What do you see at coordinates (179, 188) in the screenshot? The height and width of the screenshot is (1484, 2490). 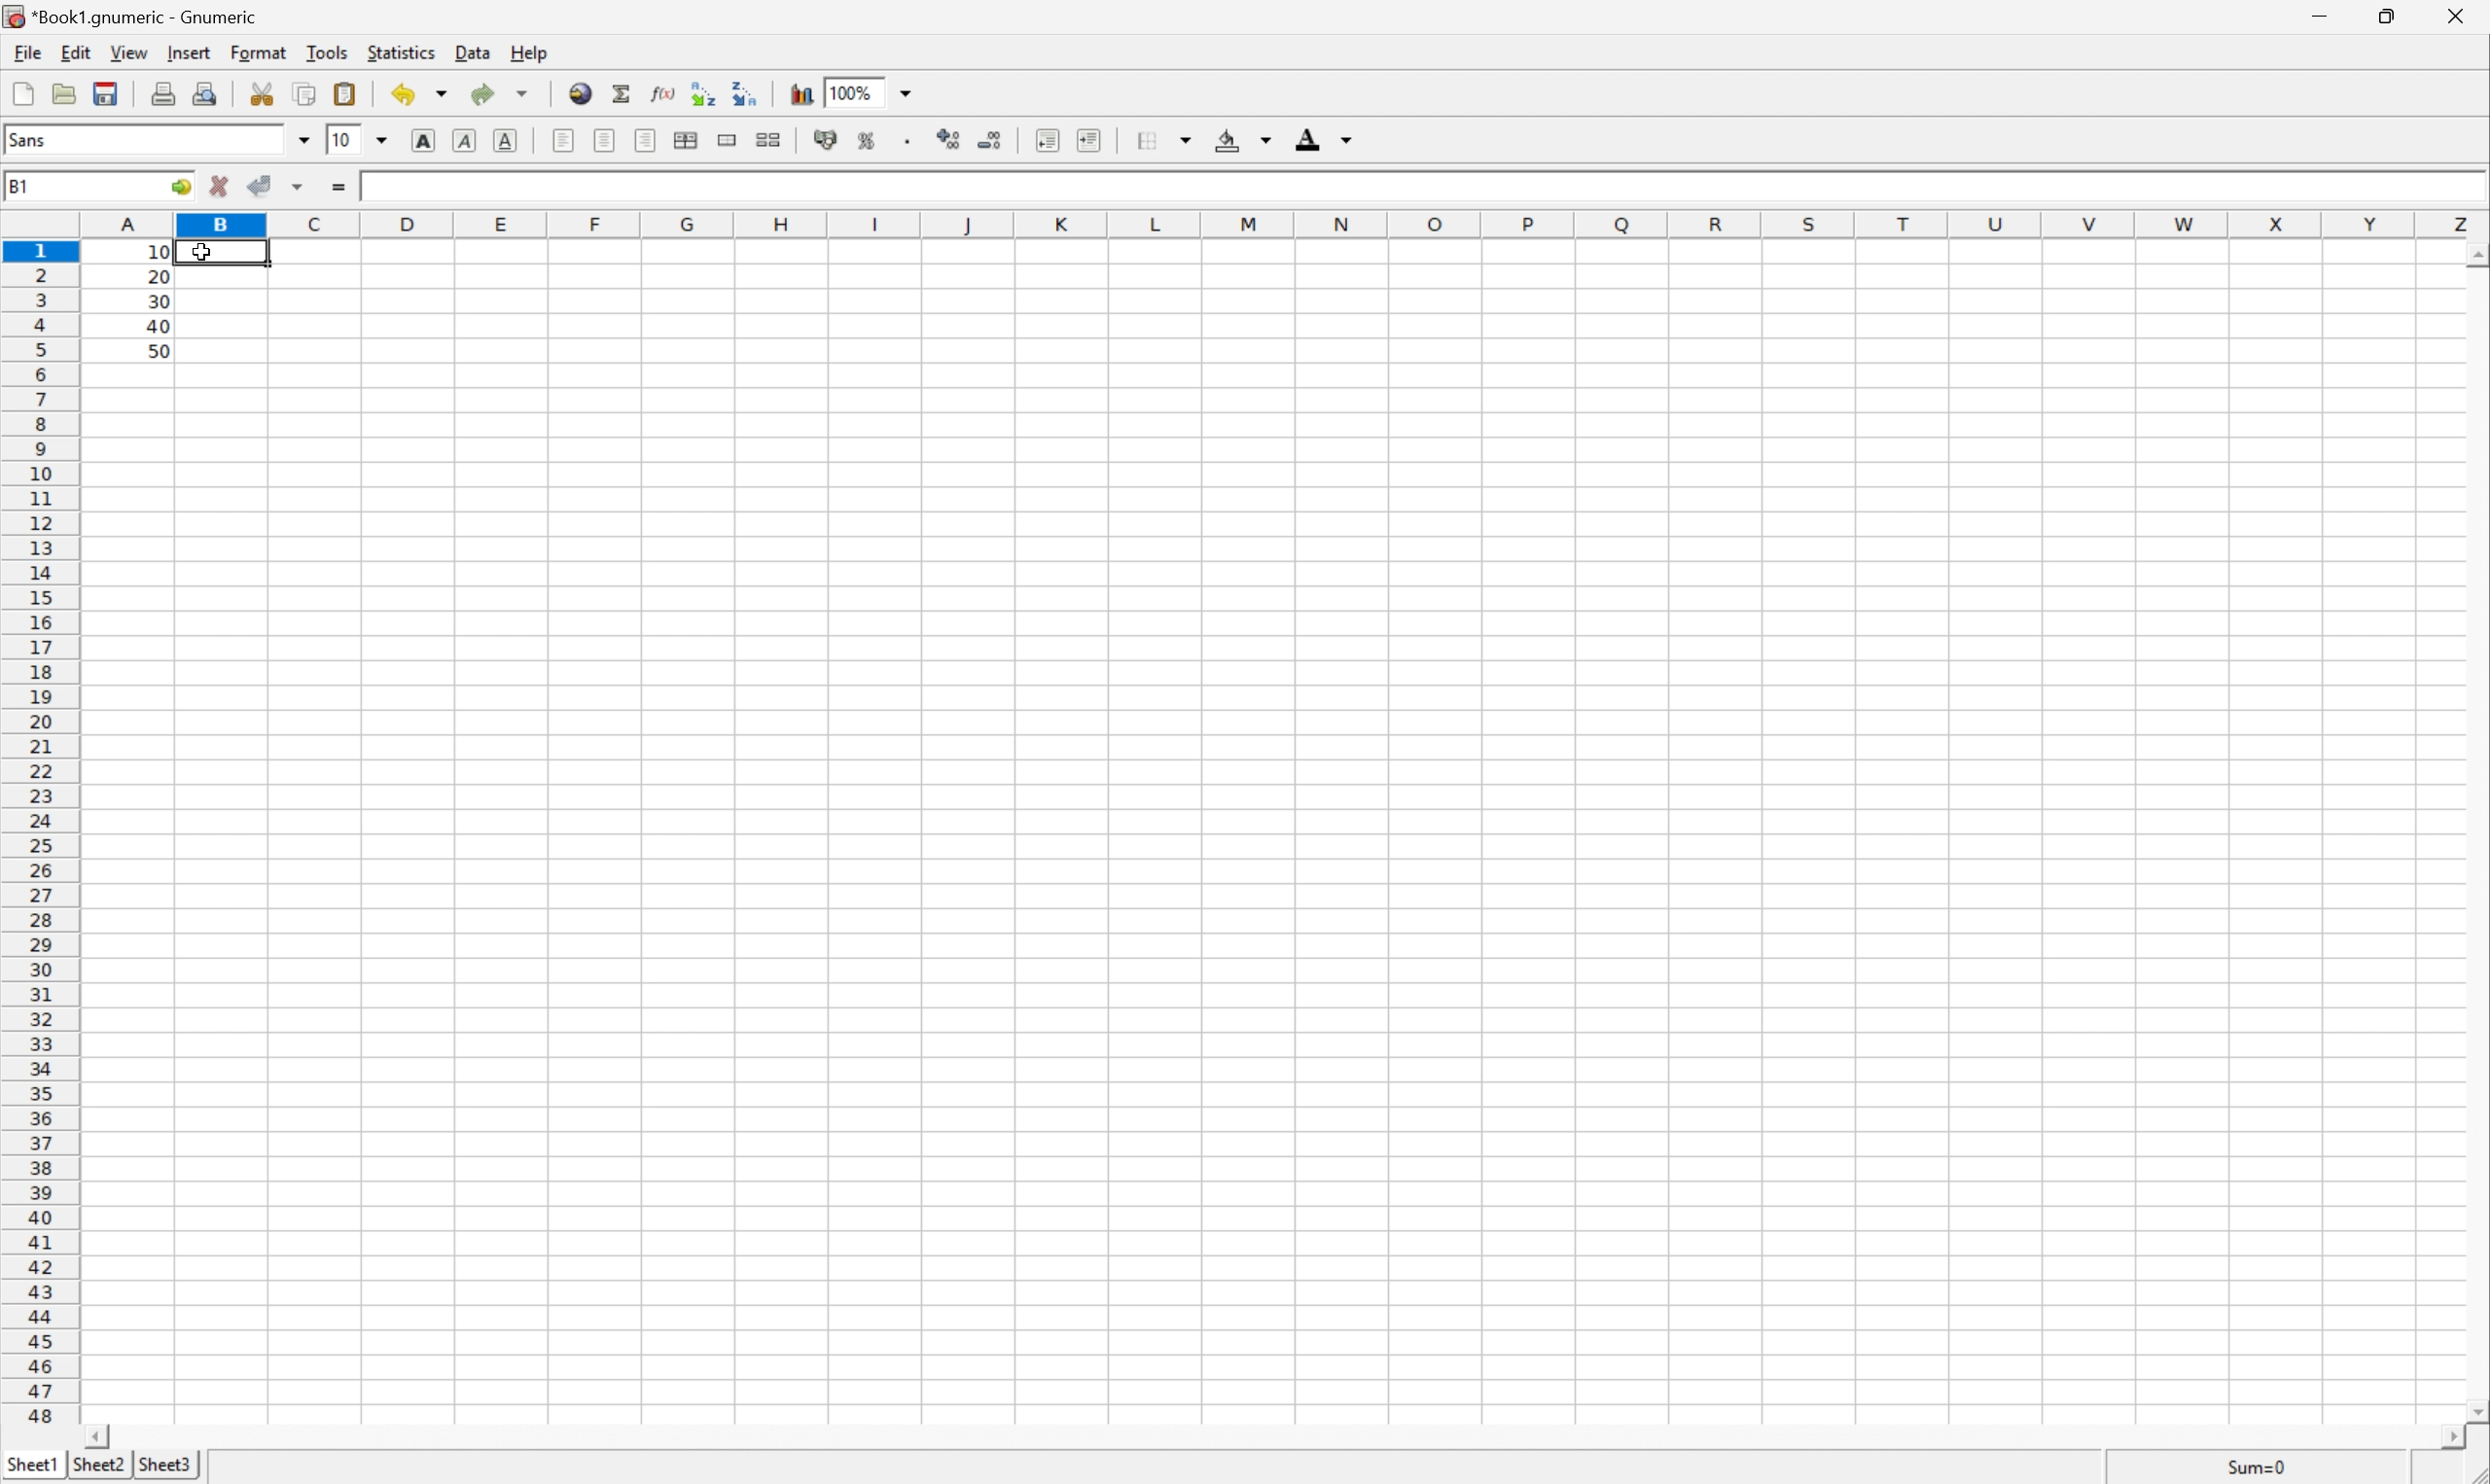 I see `Go To` at bounding box center [179, 188].